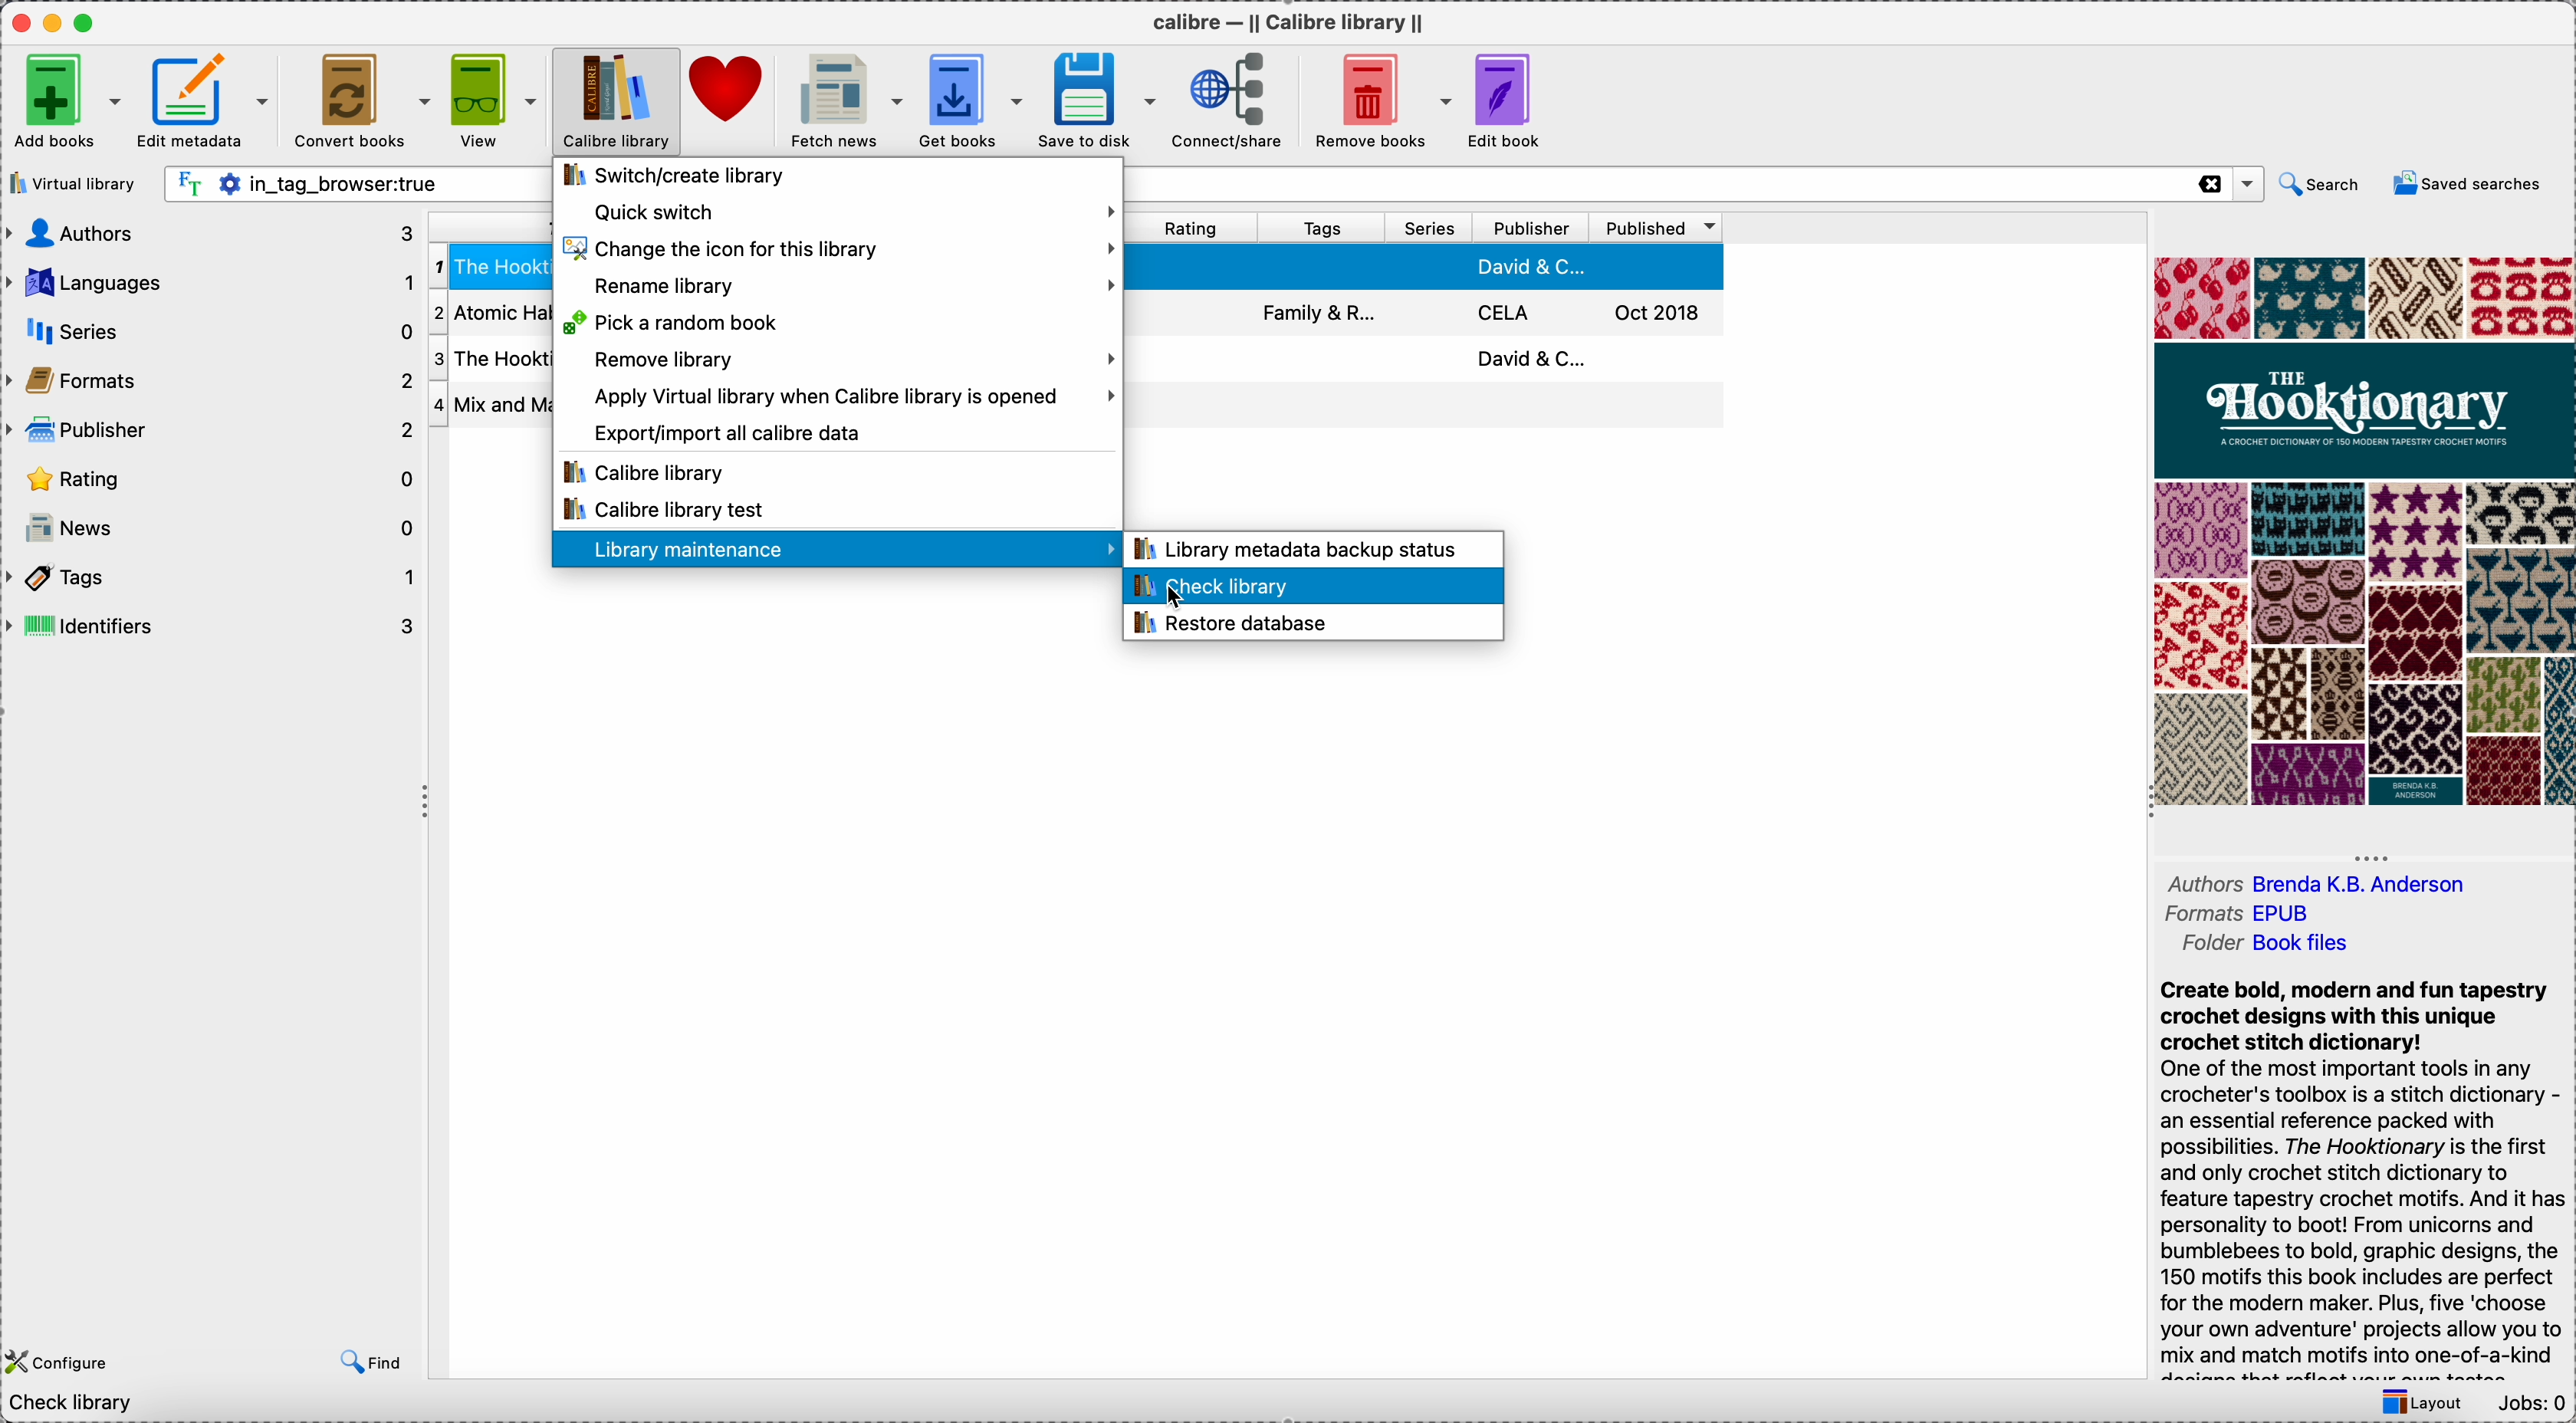 The height and width of the screenshot is (1423, 2576). Describe the element at coordinates (1436, 409) in the screenshot. I see `four book` at that location.